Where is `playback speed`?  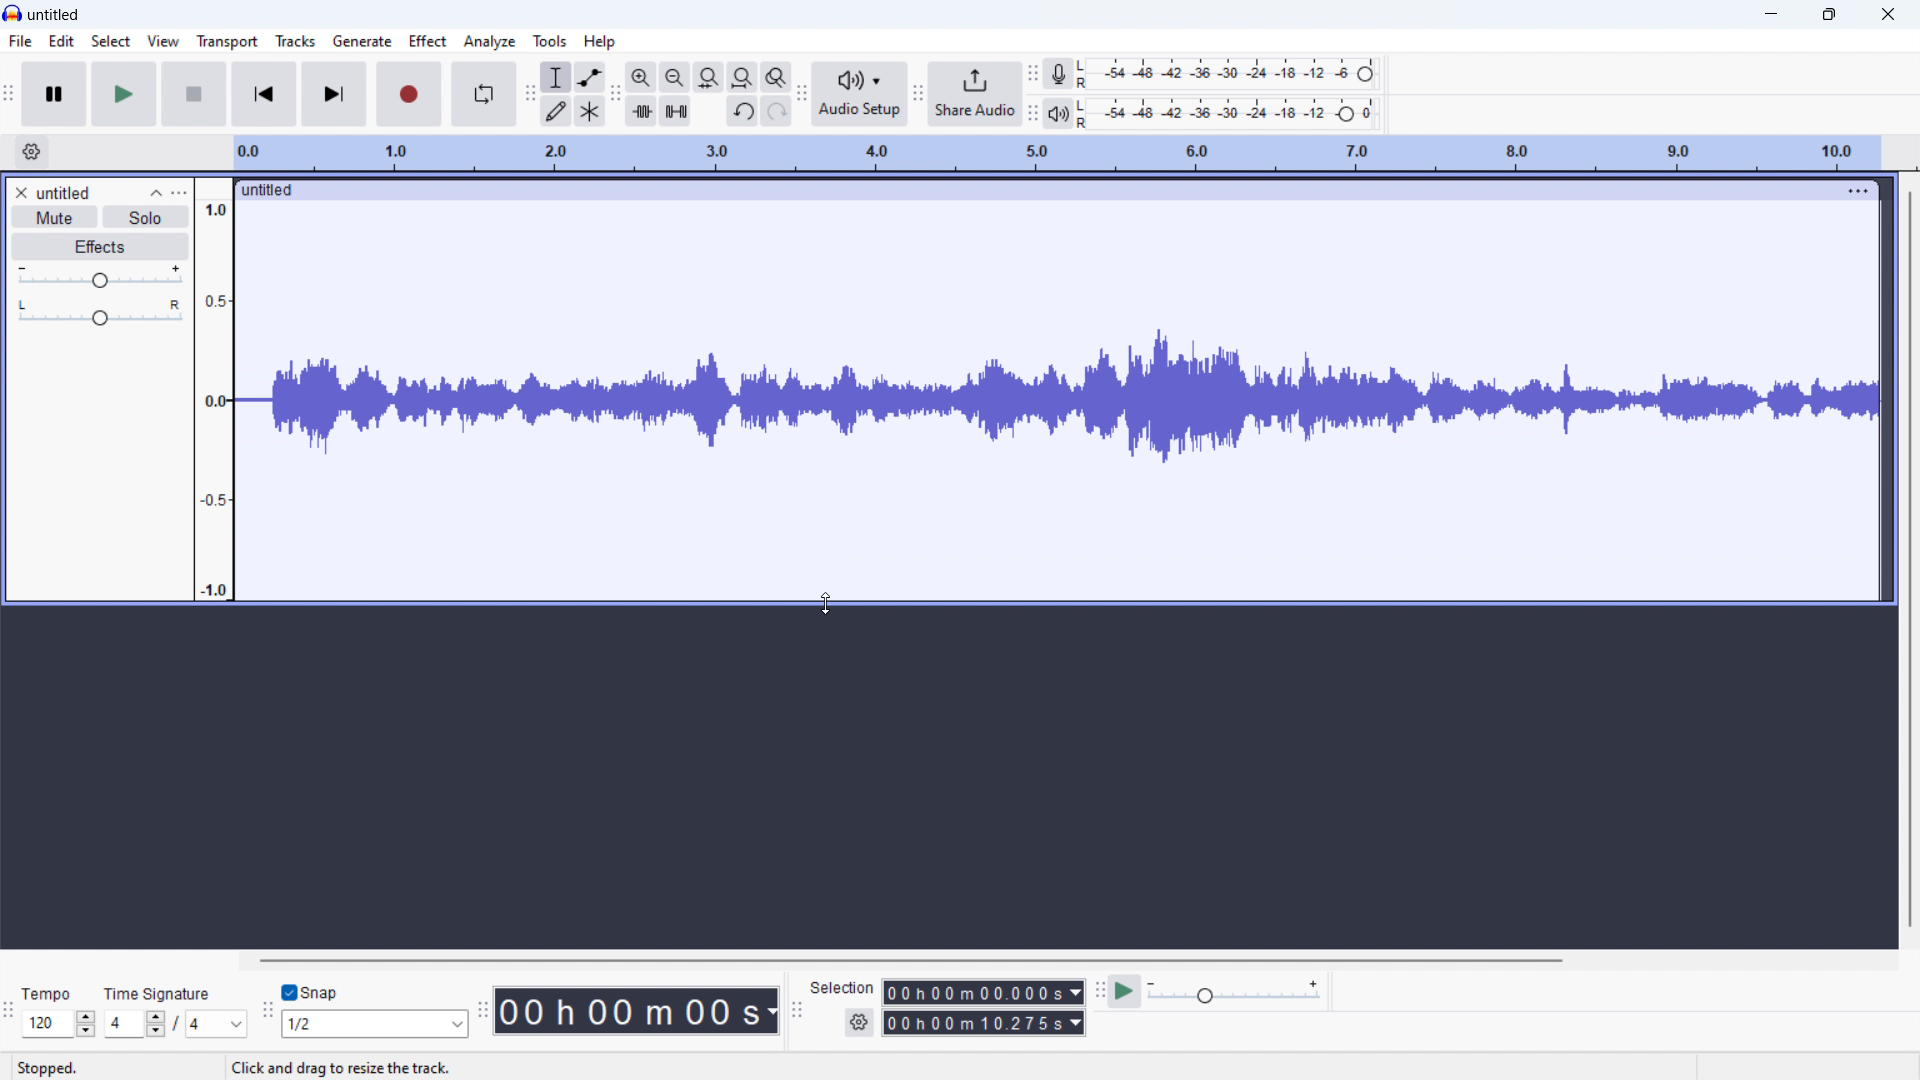 playback speed is located at coordinates (1237, 992).